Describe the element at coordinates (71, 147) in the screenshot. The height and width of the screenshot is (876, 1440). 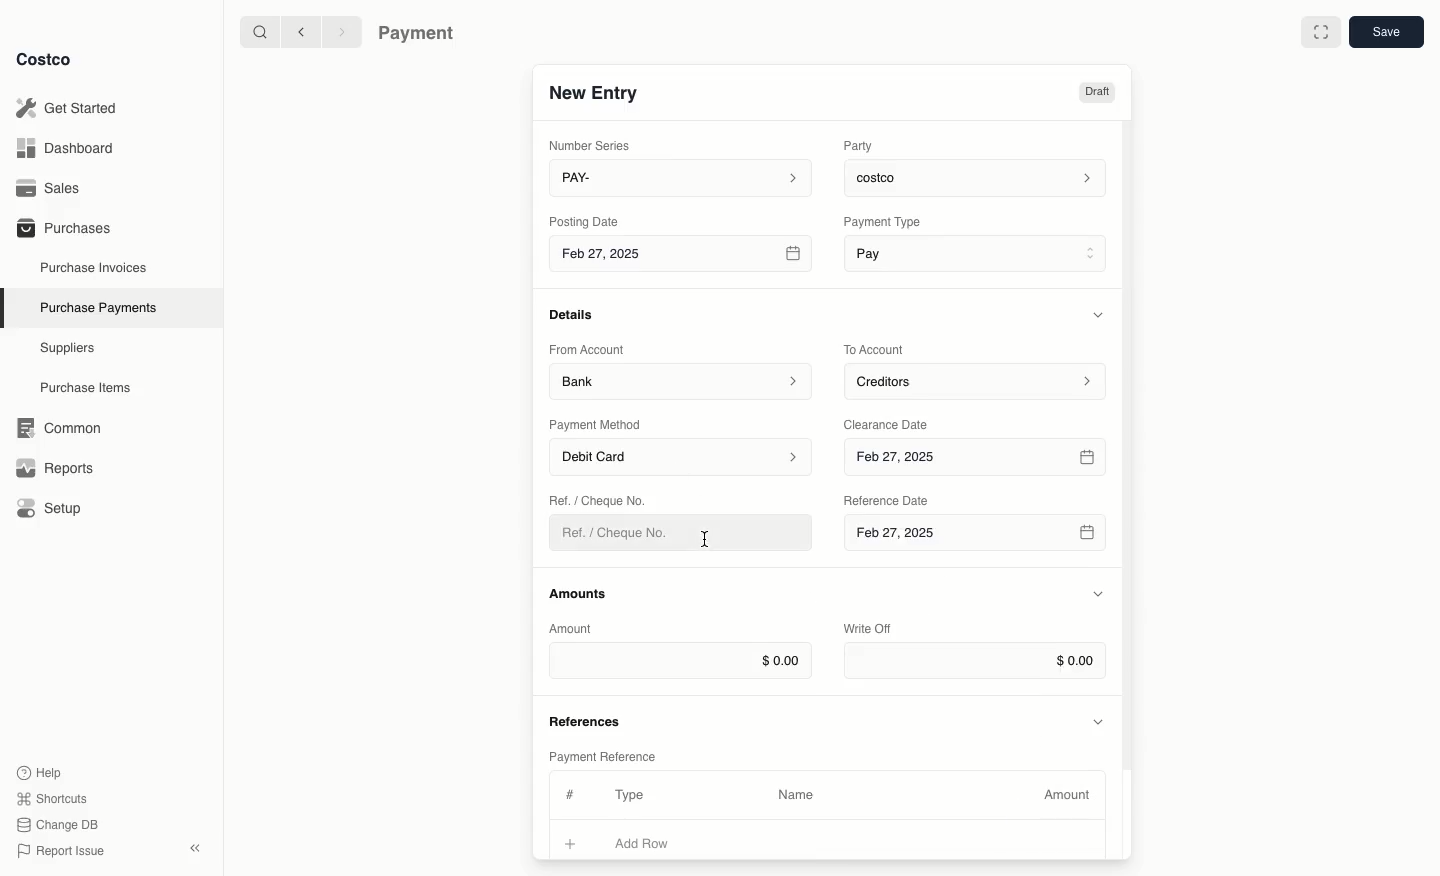
I see `Dashboard` at that location.